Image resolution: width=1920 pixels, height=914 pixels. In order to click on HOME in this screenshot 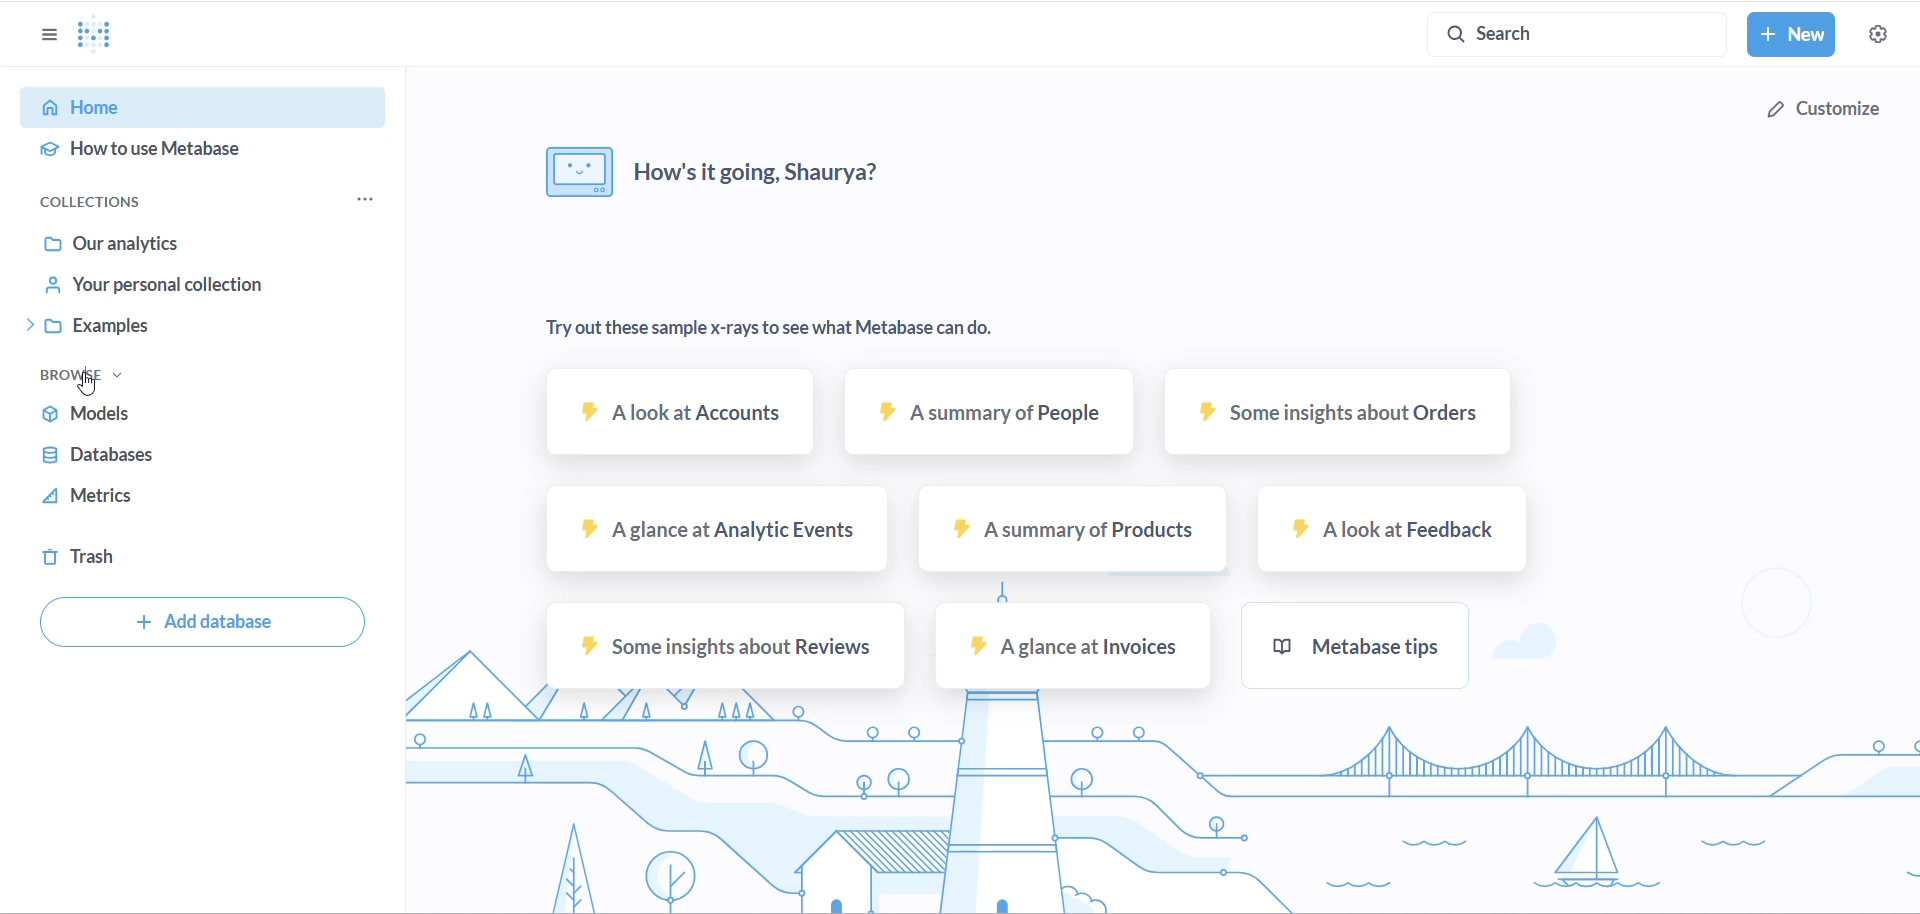, I will do `click(195, 110)`.